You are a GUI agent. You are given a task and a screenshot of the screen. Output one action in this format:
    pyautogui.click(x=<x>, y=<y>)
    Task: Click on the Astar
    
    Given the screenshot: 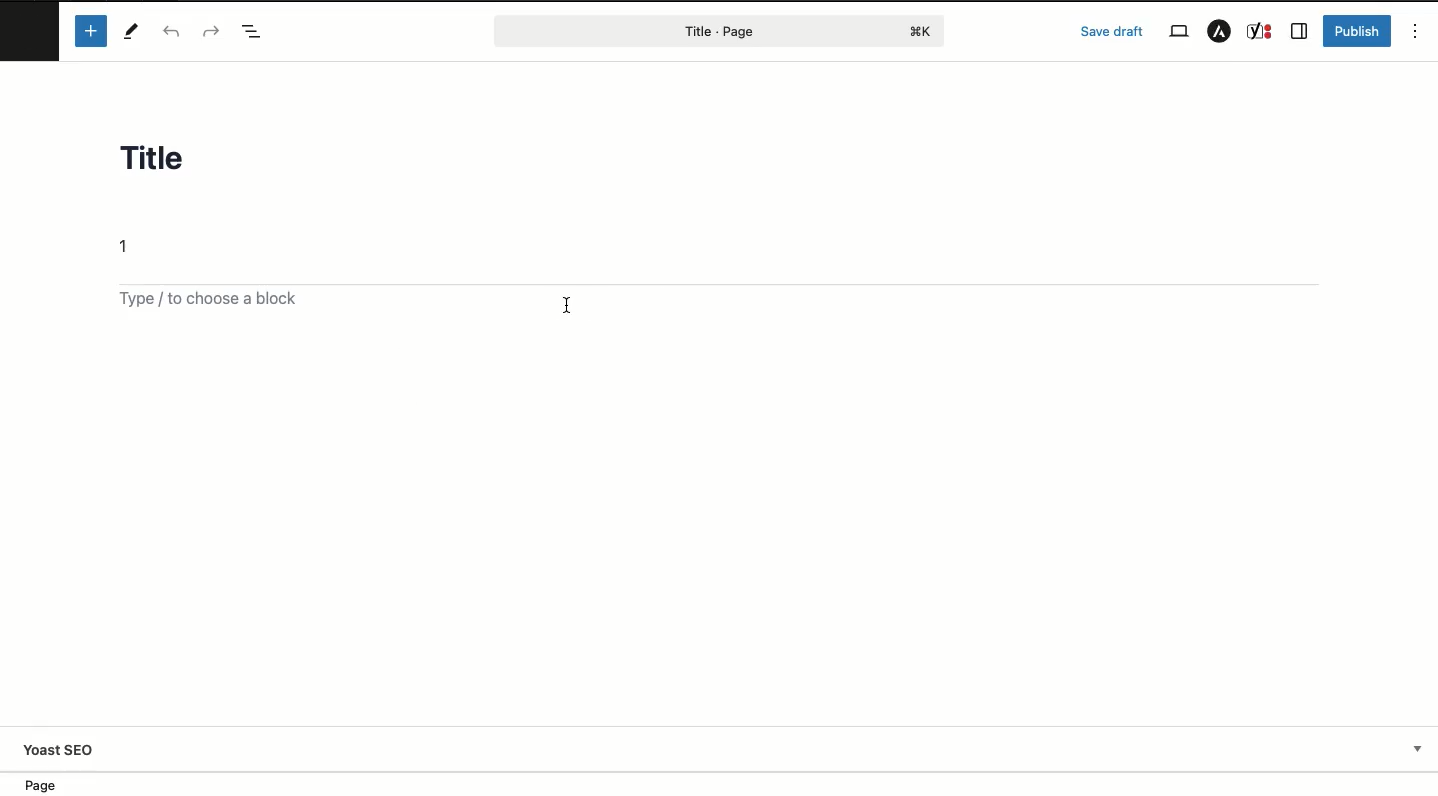 What is the action you would take?
    pyautogui.click(x=1219, y=32)
    